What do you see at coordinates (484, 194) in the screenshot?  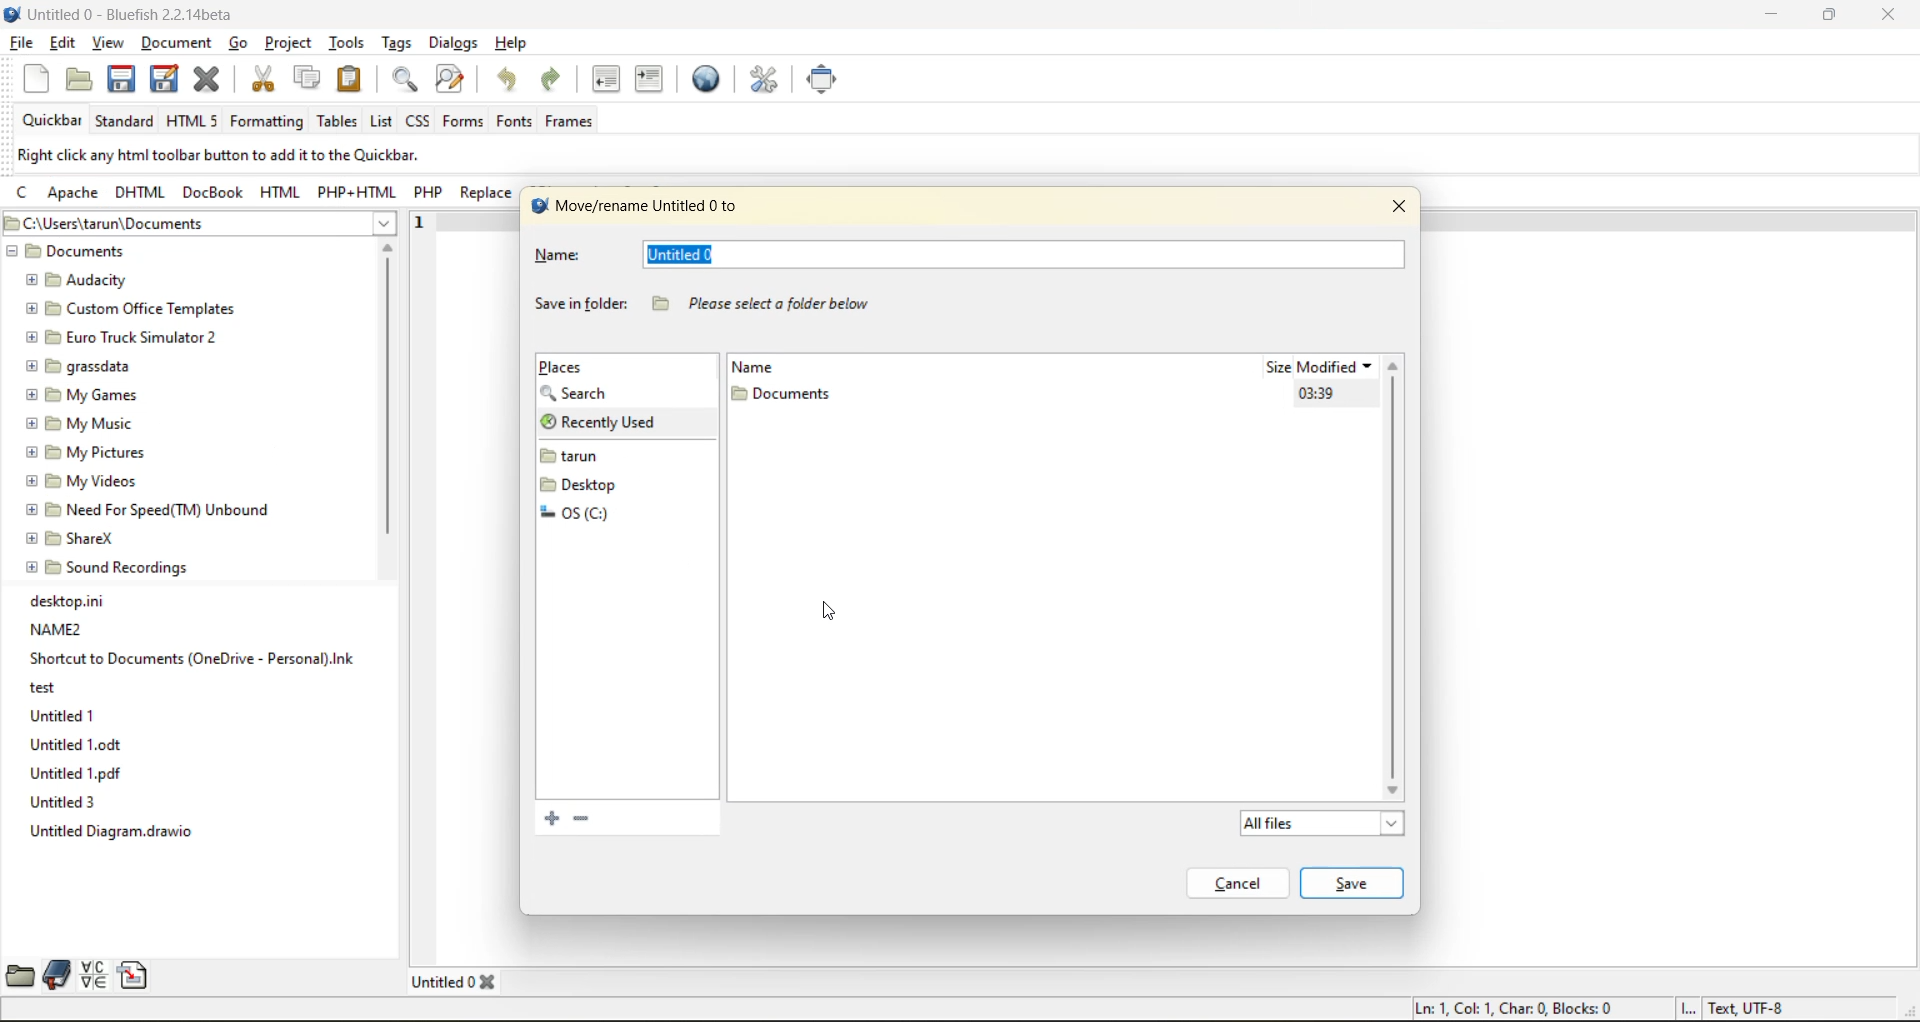 I see `replace` at bounding box center [484, 194].